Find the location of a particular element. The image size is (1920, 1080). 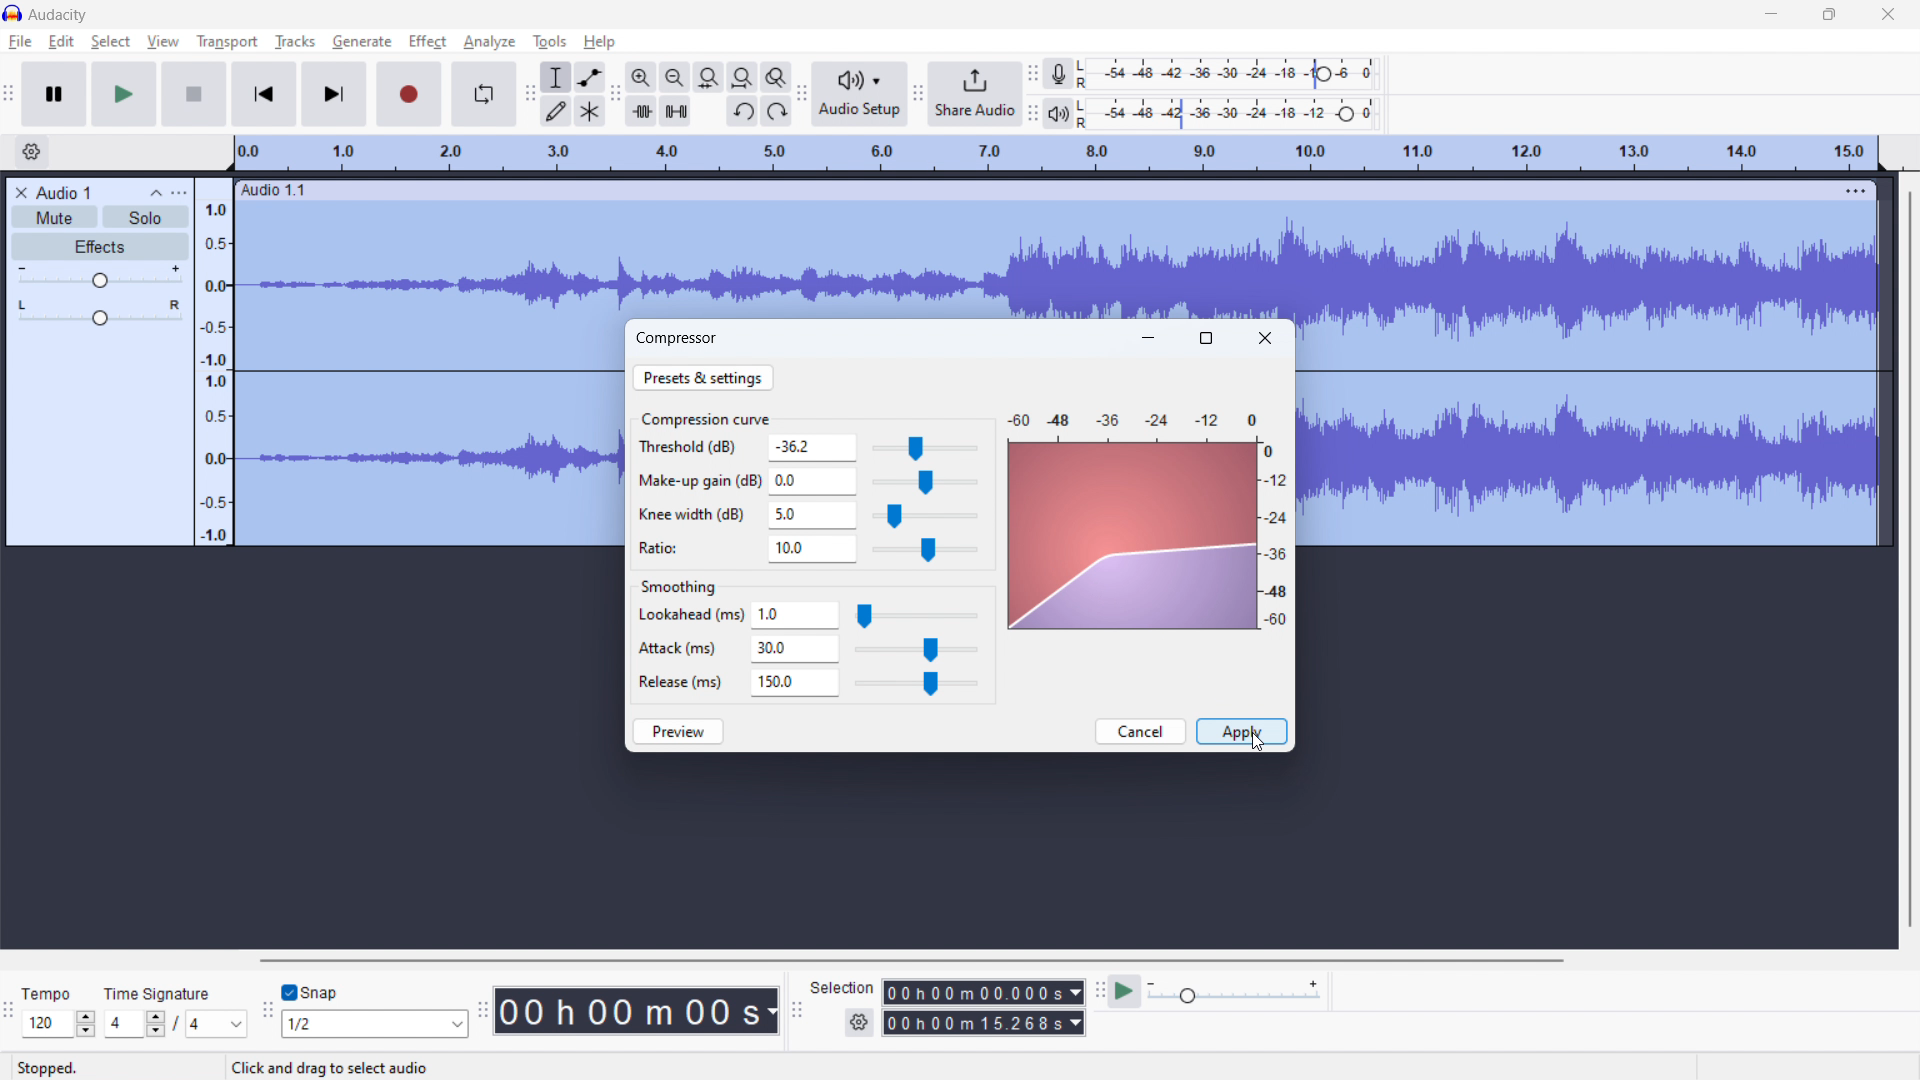

edit is located at coordinates (62, 41).